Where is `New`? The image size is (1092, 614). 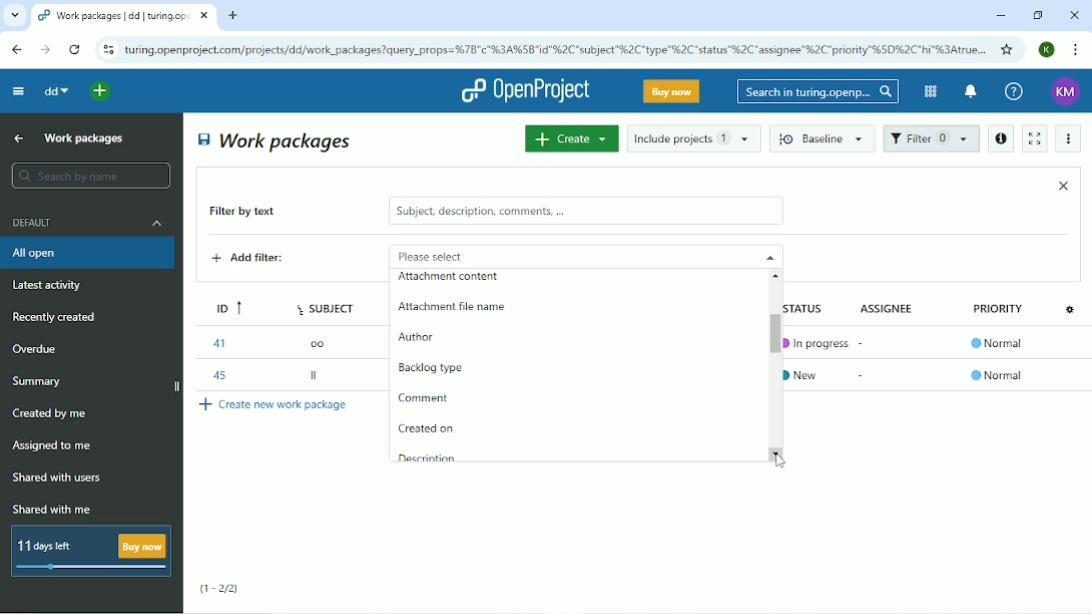 New is located at coordinates (808, 373).